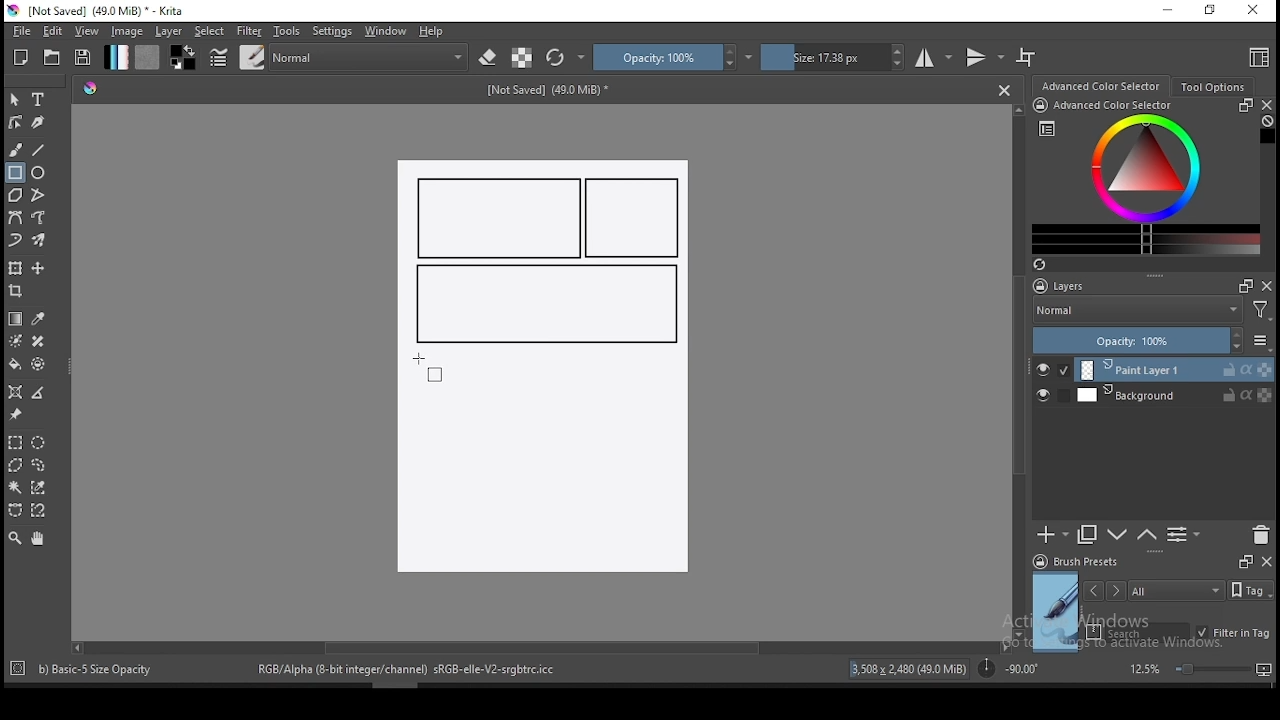 The image size is (1280, 720). Describe the element at coordinates (38, 269) in the screenshot. I see `move a layer` at that location.